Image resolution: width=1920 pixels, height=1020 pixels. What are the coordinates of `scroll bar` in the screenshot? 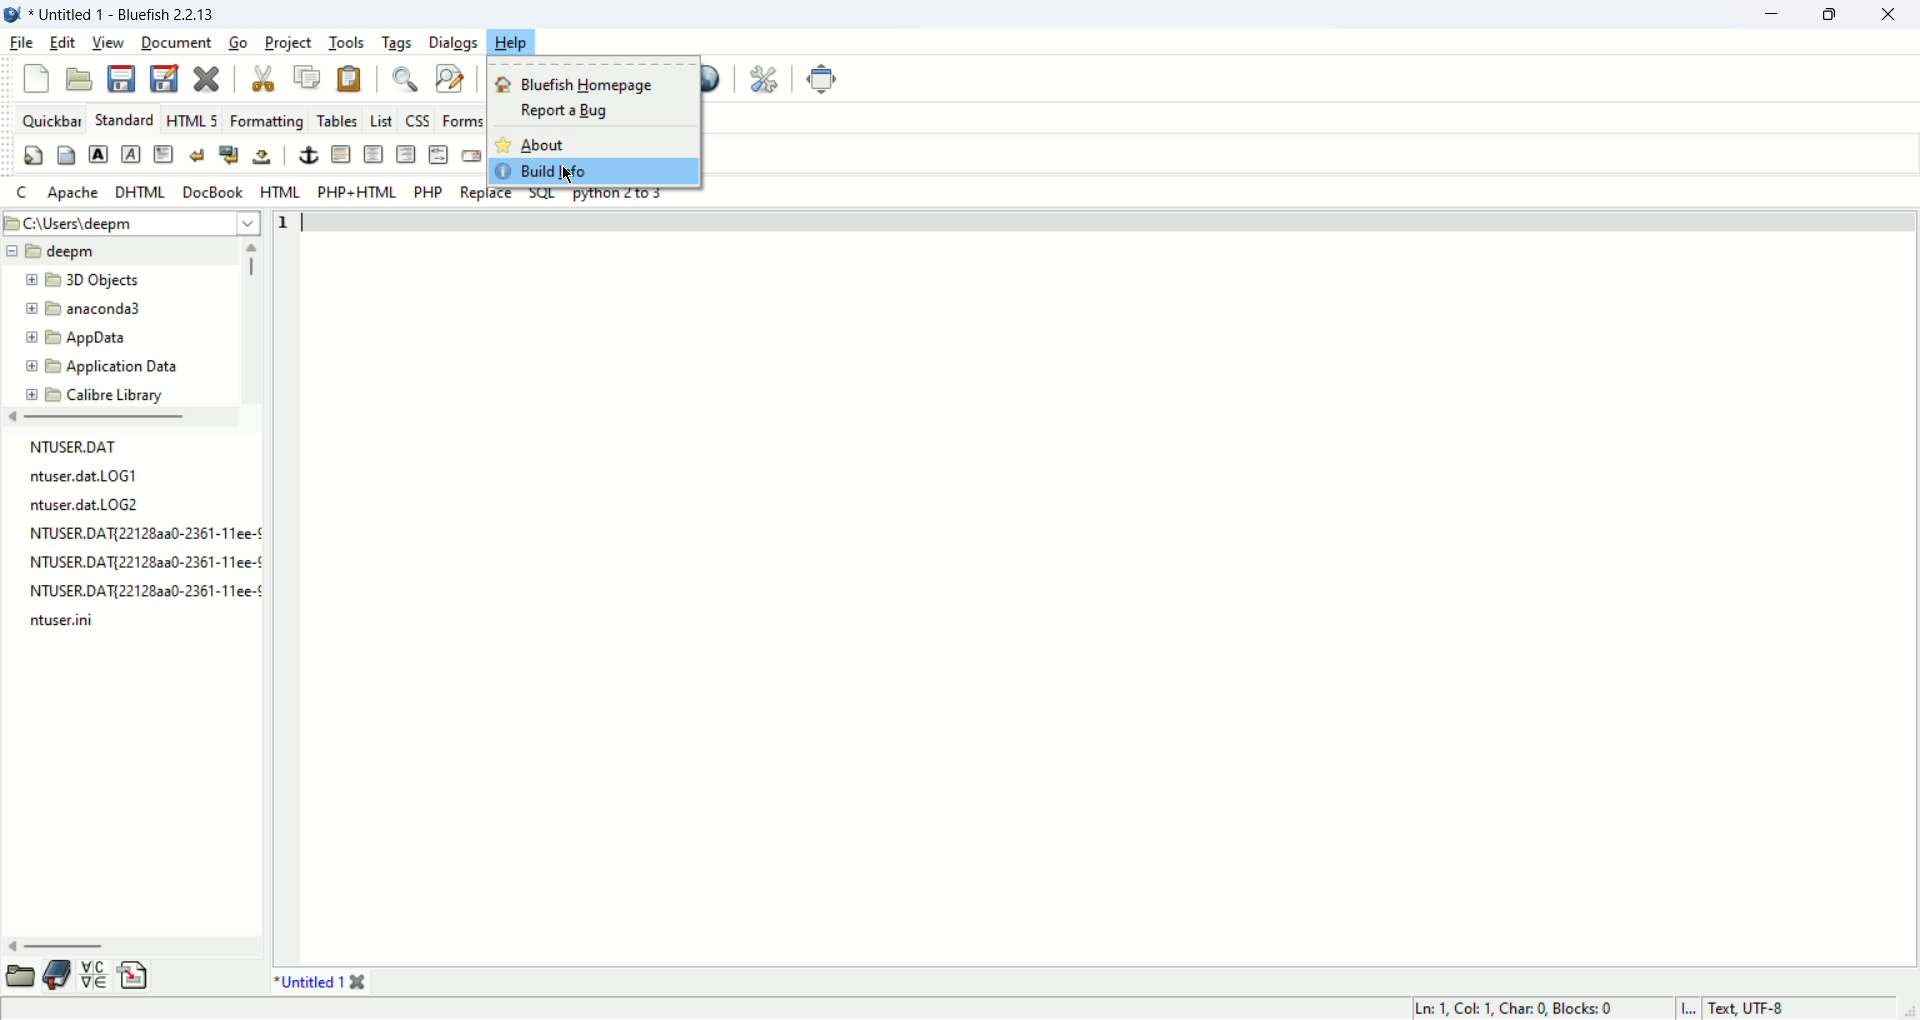 It's located at (120, 418).